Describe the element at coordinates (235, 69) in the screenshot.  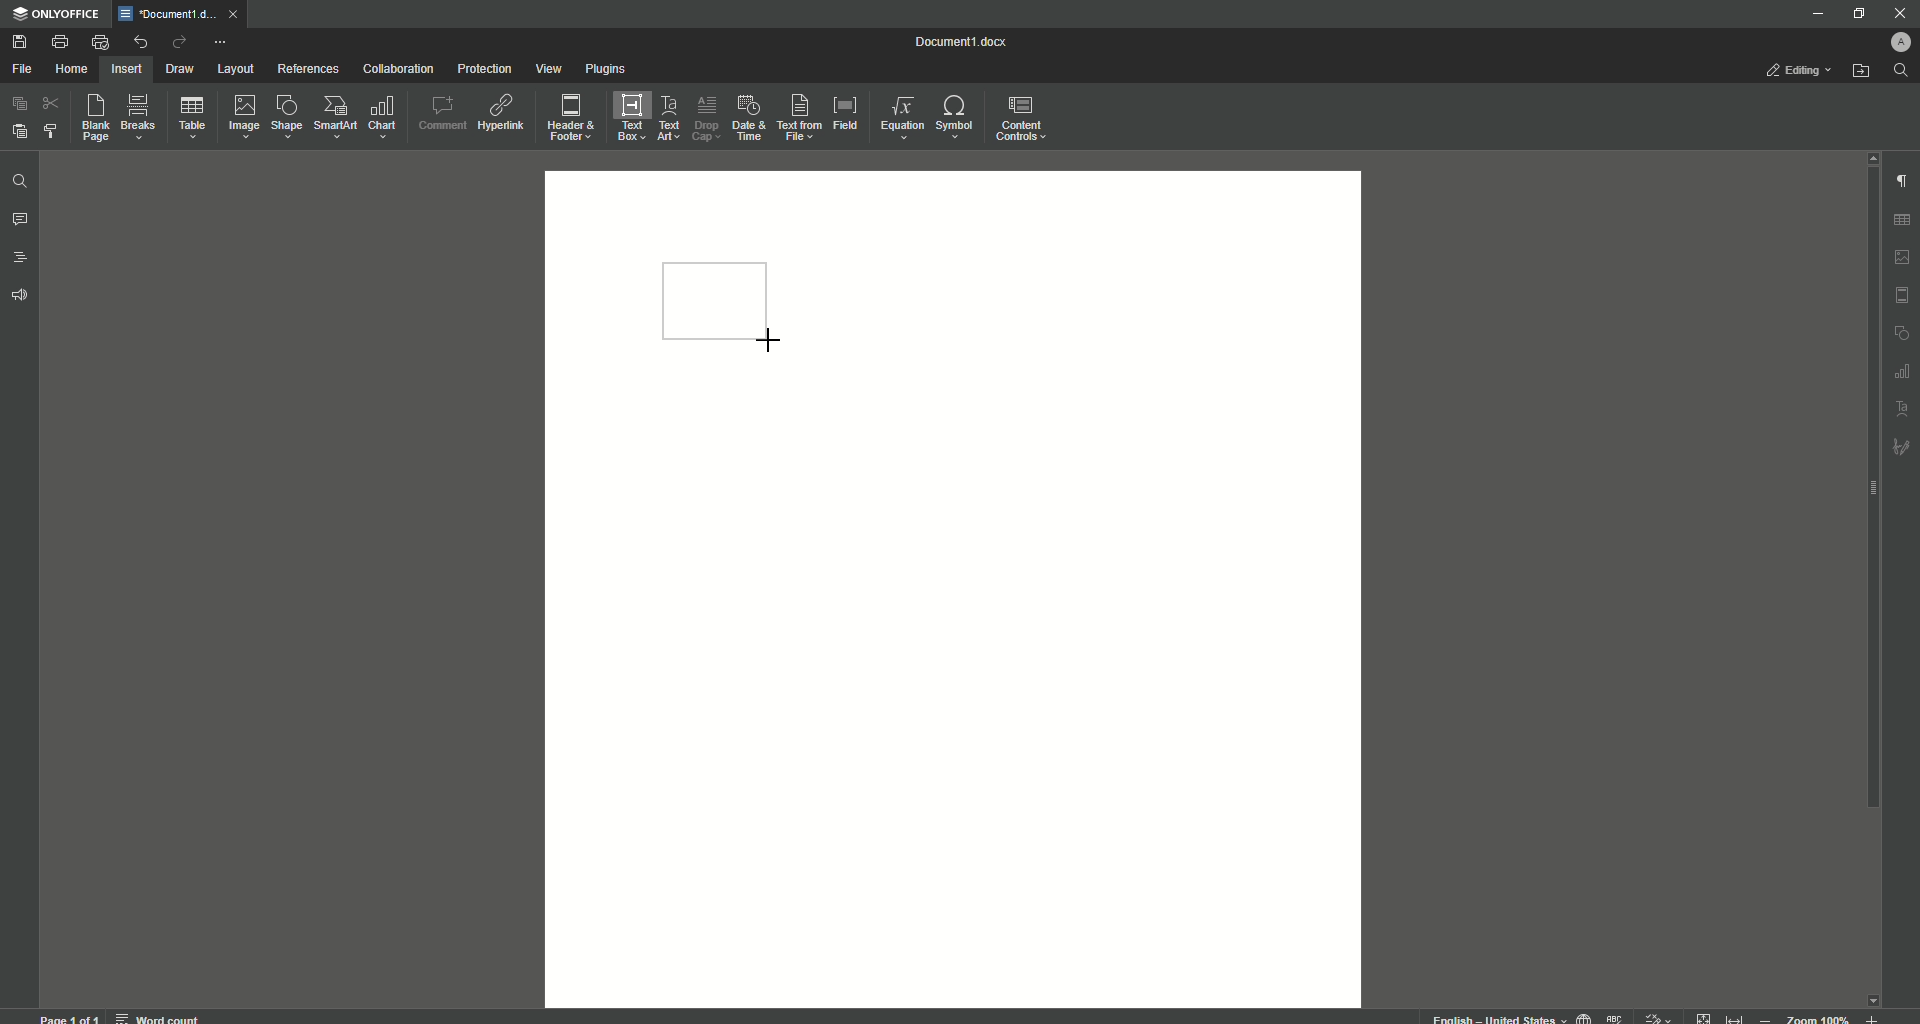
I see `Layout` at that location.